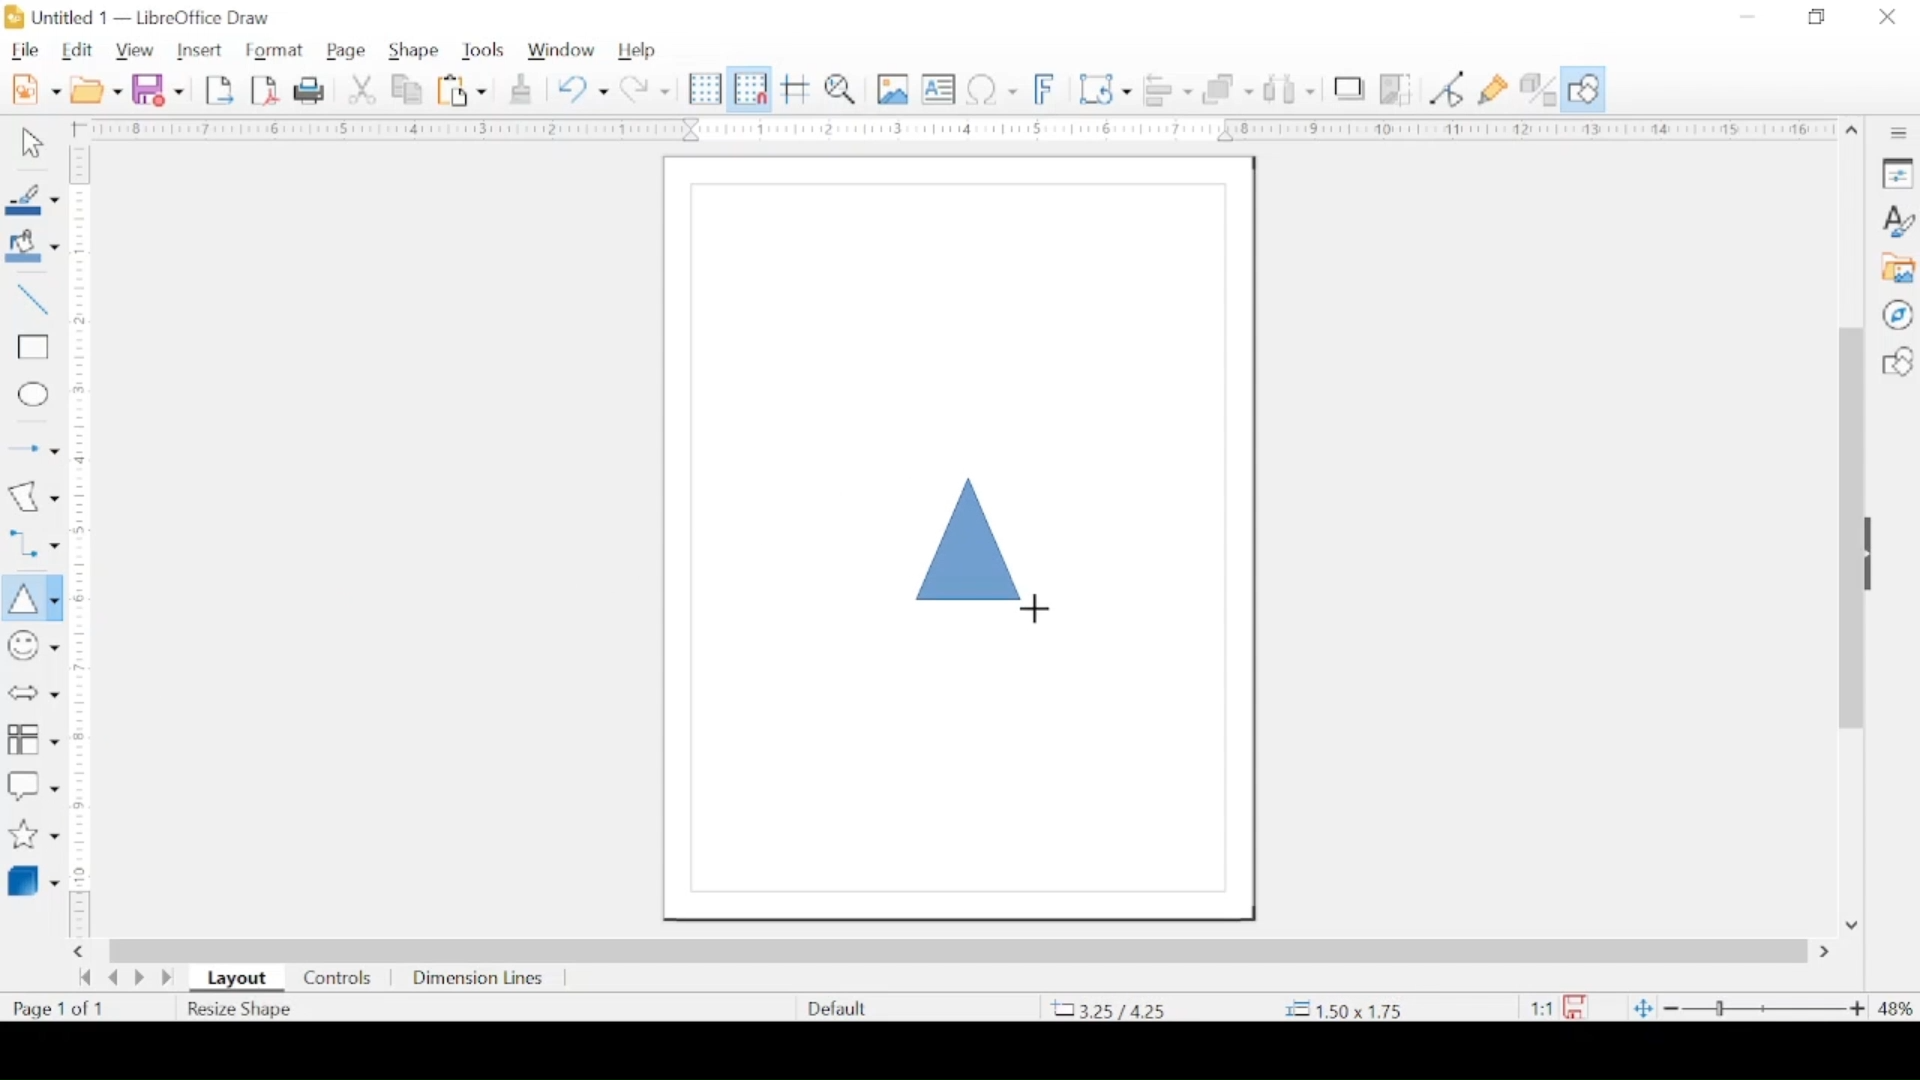 This screenshot has height=1080, width=1920. Describe the element at coordinates (1640, 1010) in the screenshot. I see `fit to current window` at that location.